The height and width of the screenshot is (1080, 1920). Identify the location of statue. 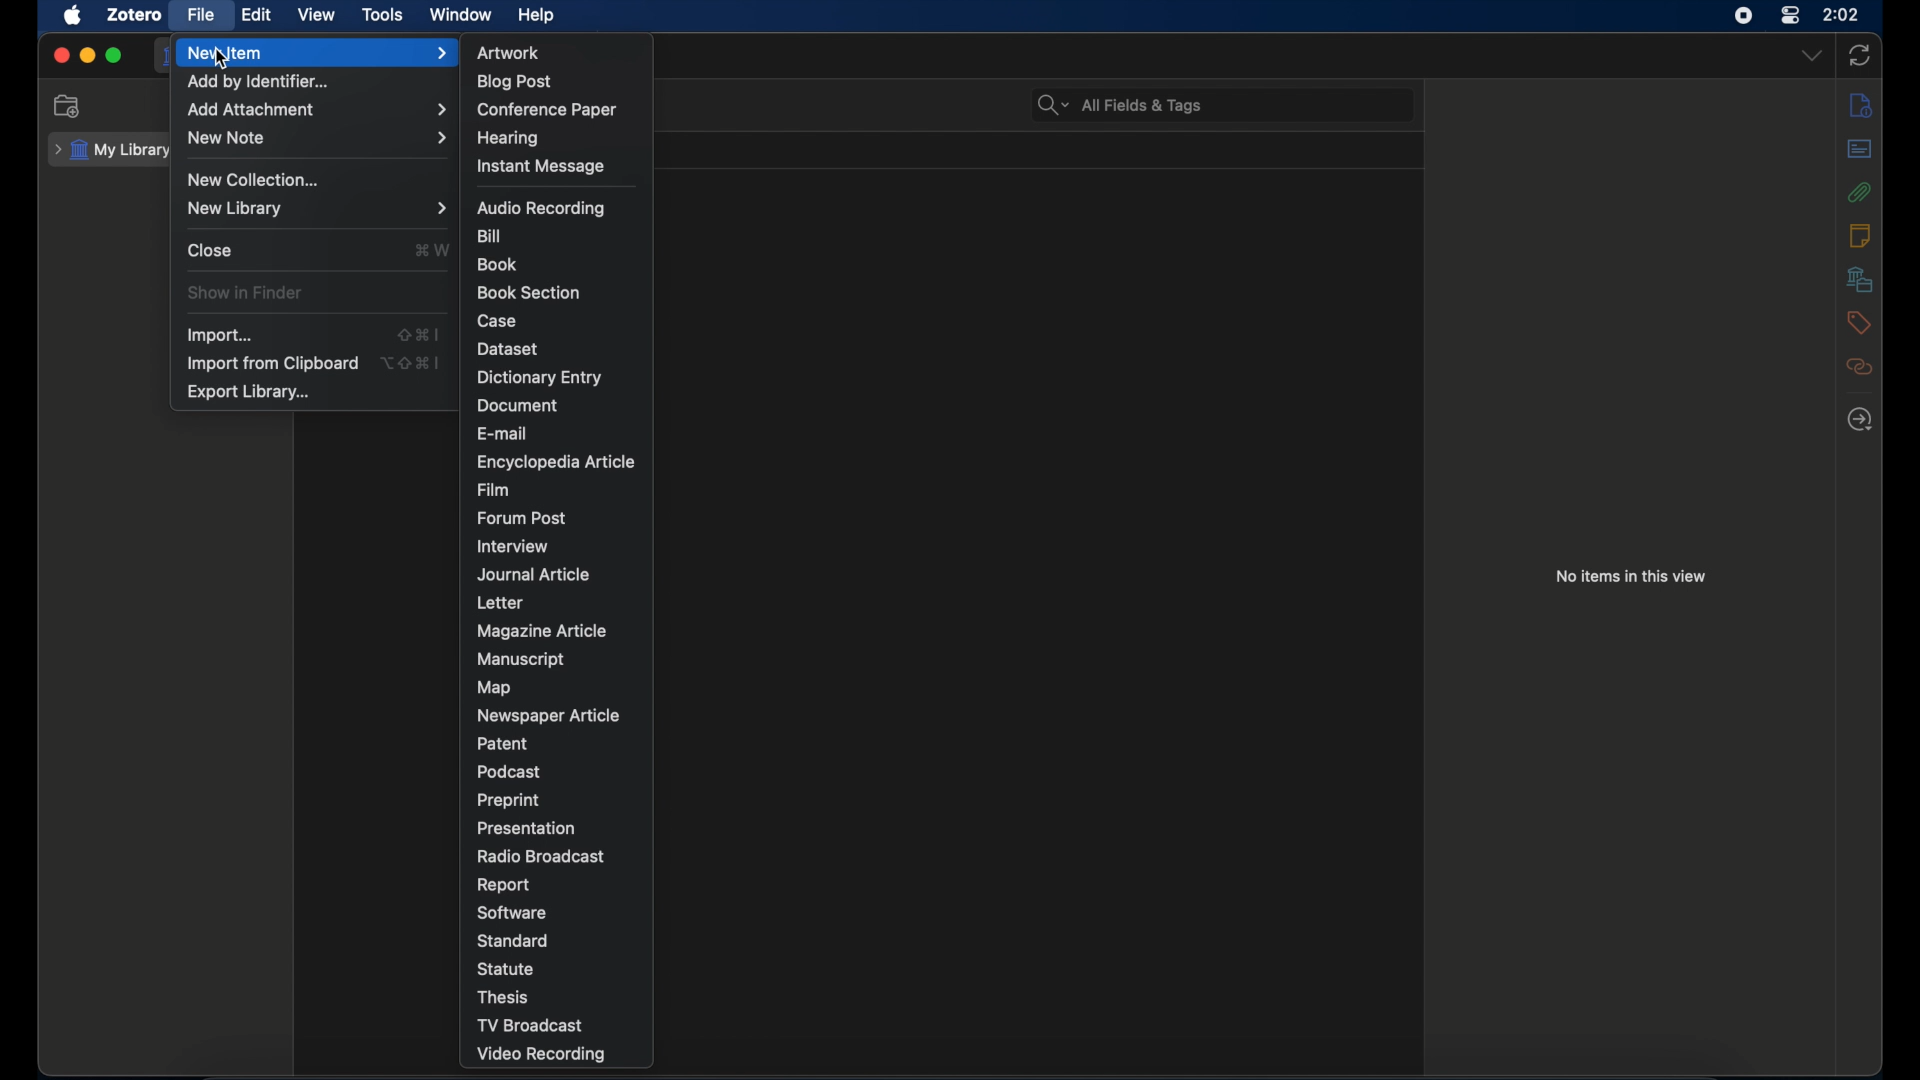
(505, 968).